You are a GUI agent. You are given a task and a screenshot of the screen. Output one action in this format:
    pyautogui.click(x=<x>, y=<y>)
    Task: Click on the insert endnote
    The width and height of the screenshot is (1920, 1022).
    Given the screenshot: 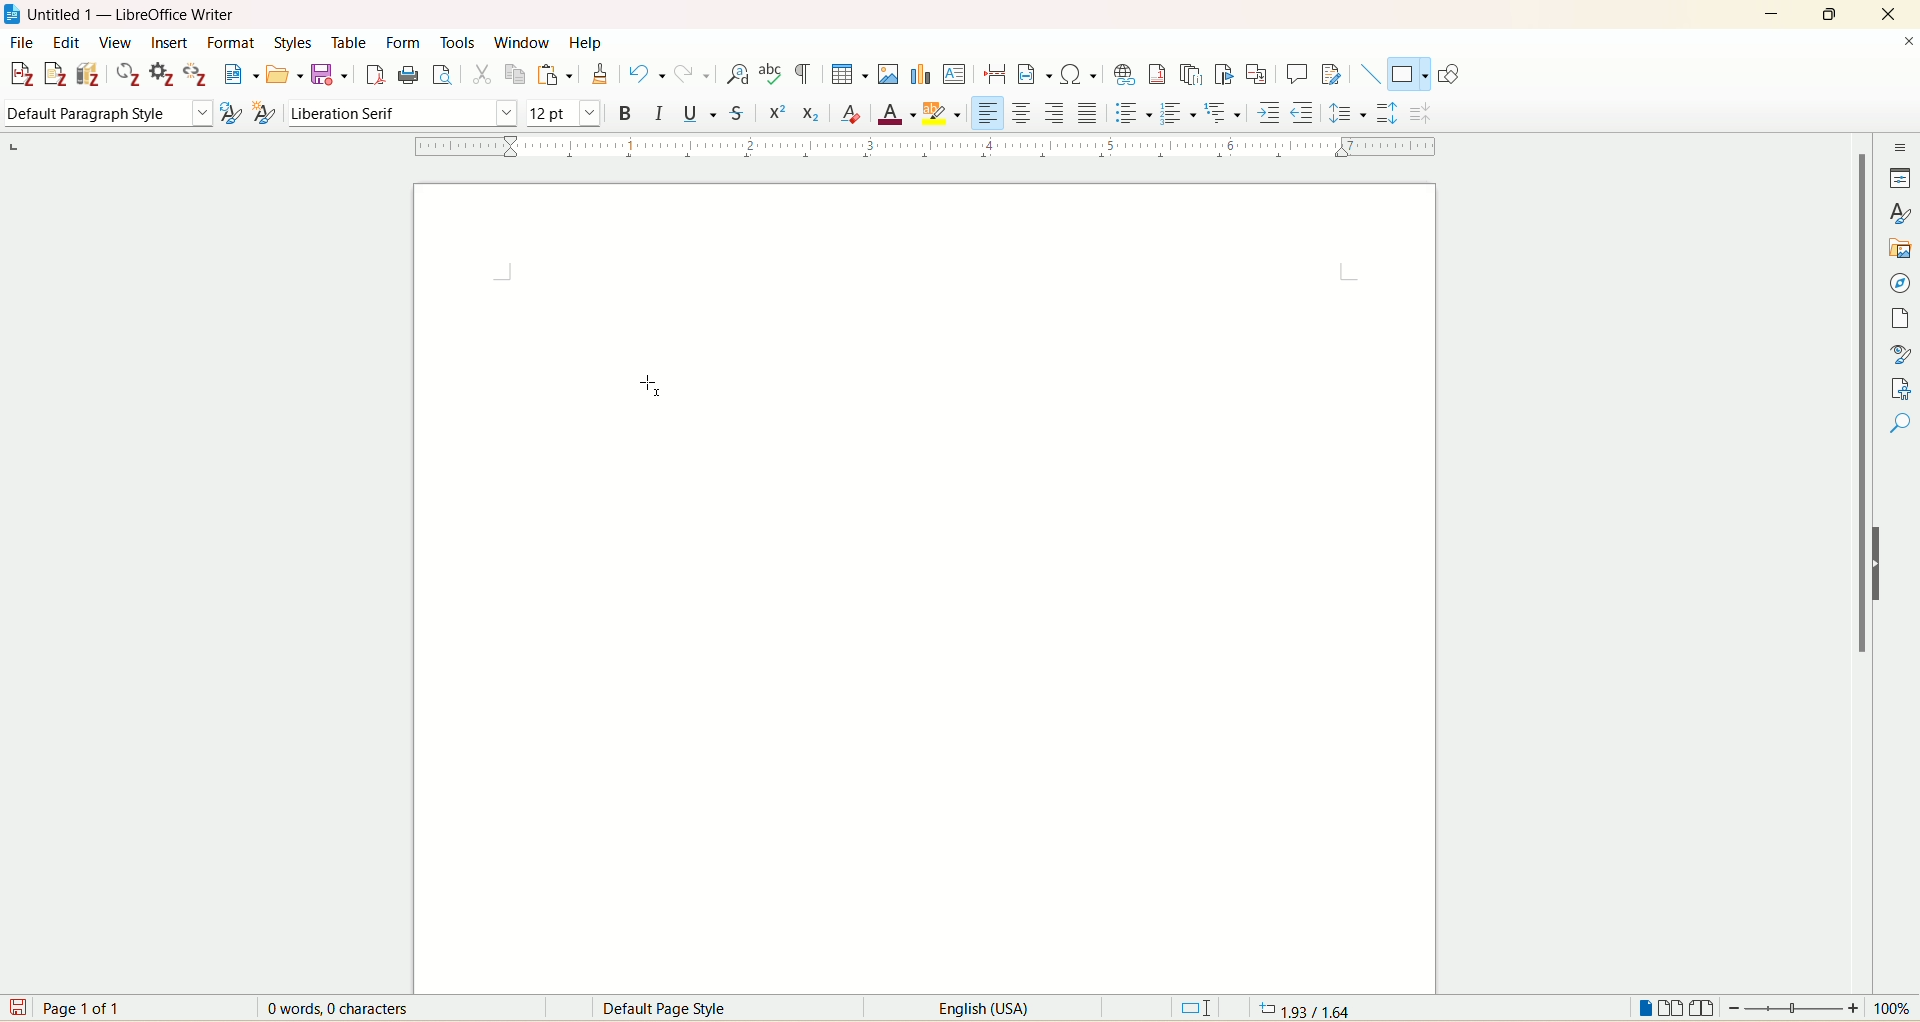 What is the action you would take?
    pyautogui.click(x=1195, y=74)
    